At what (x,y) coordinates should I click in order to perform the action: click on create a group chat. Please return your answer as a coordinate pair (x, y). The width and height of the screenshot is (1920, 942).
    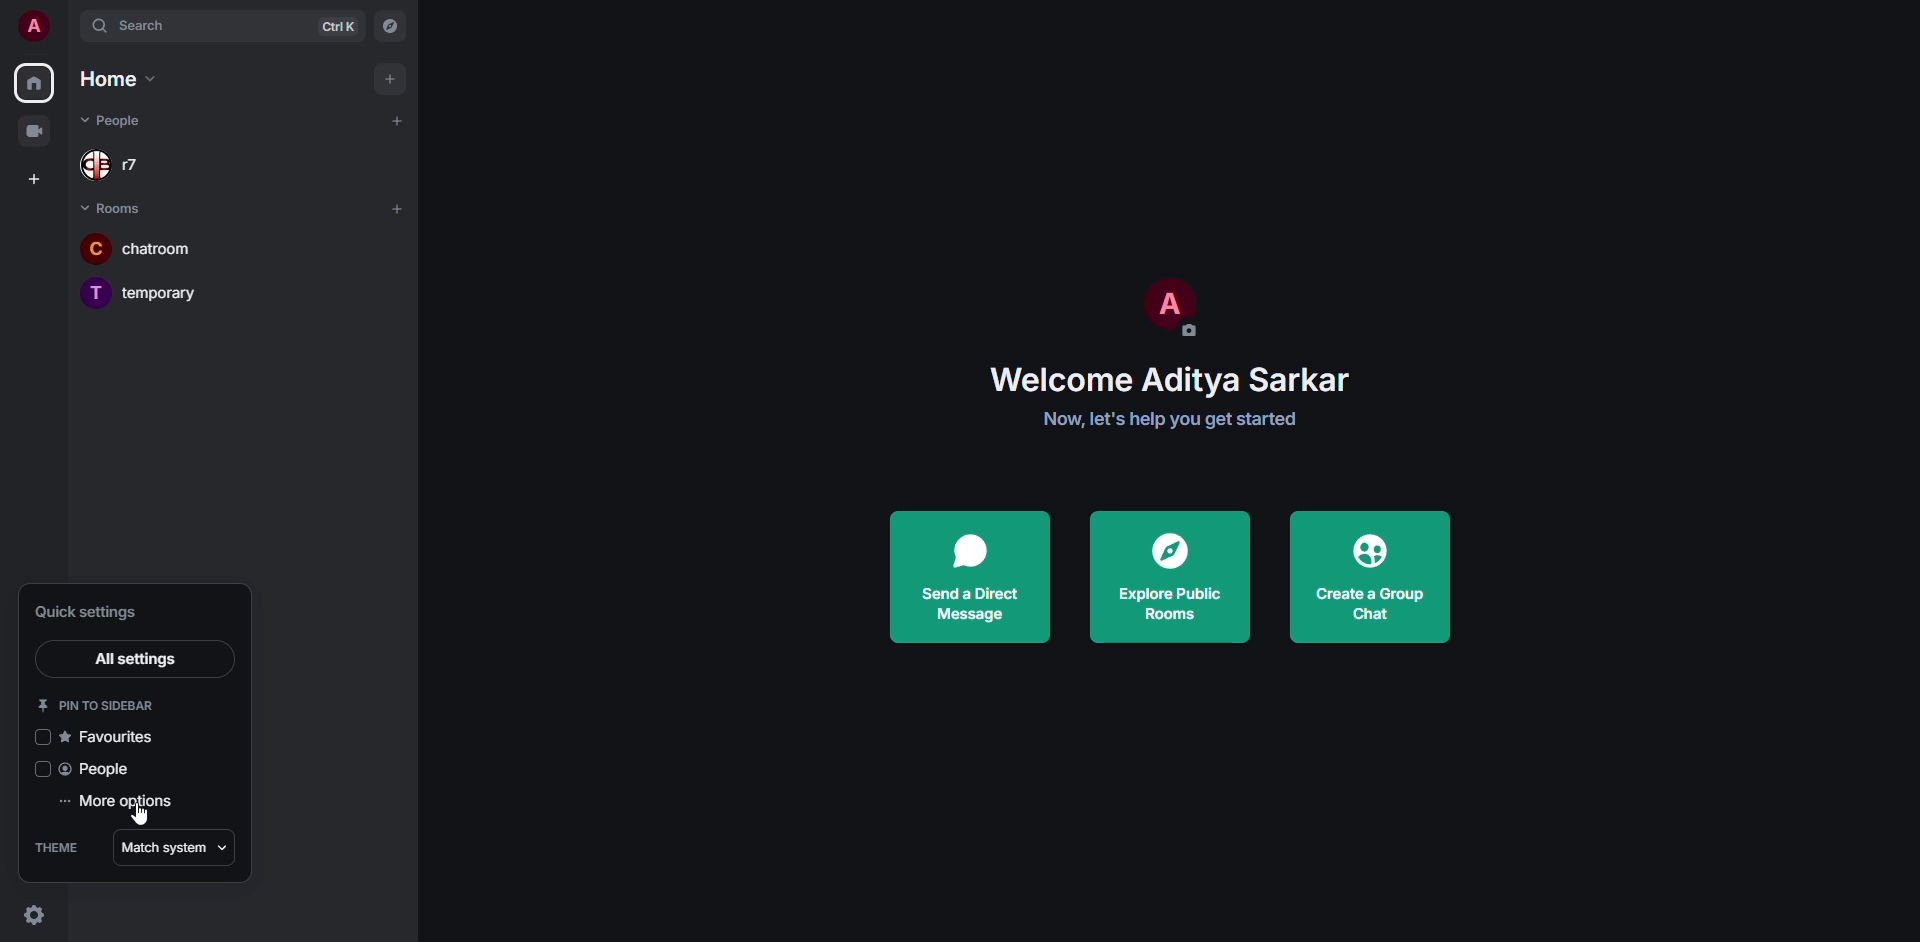
    Looking at the image, I should click on (1370, 578).